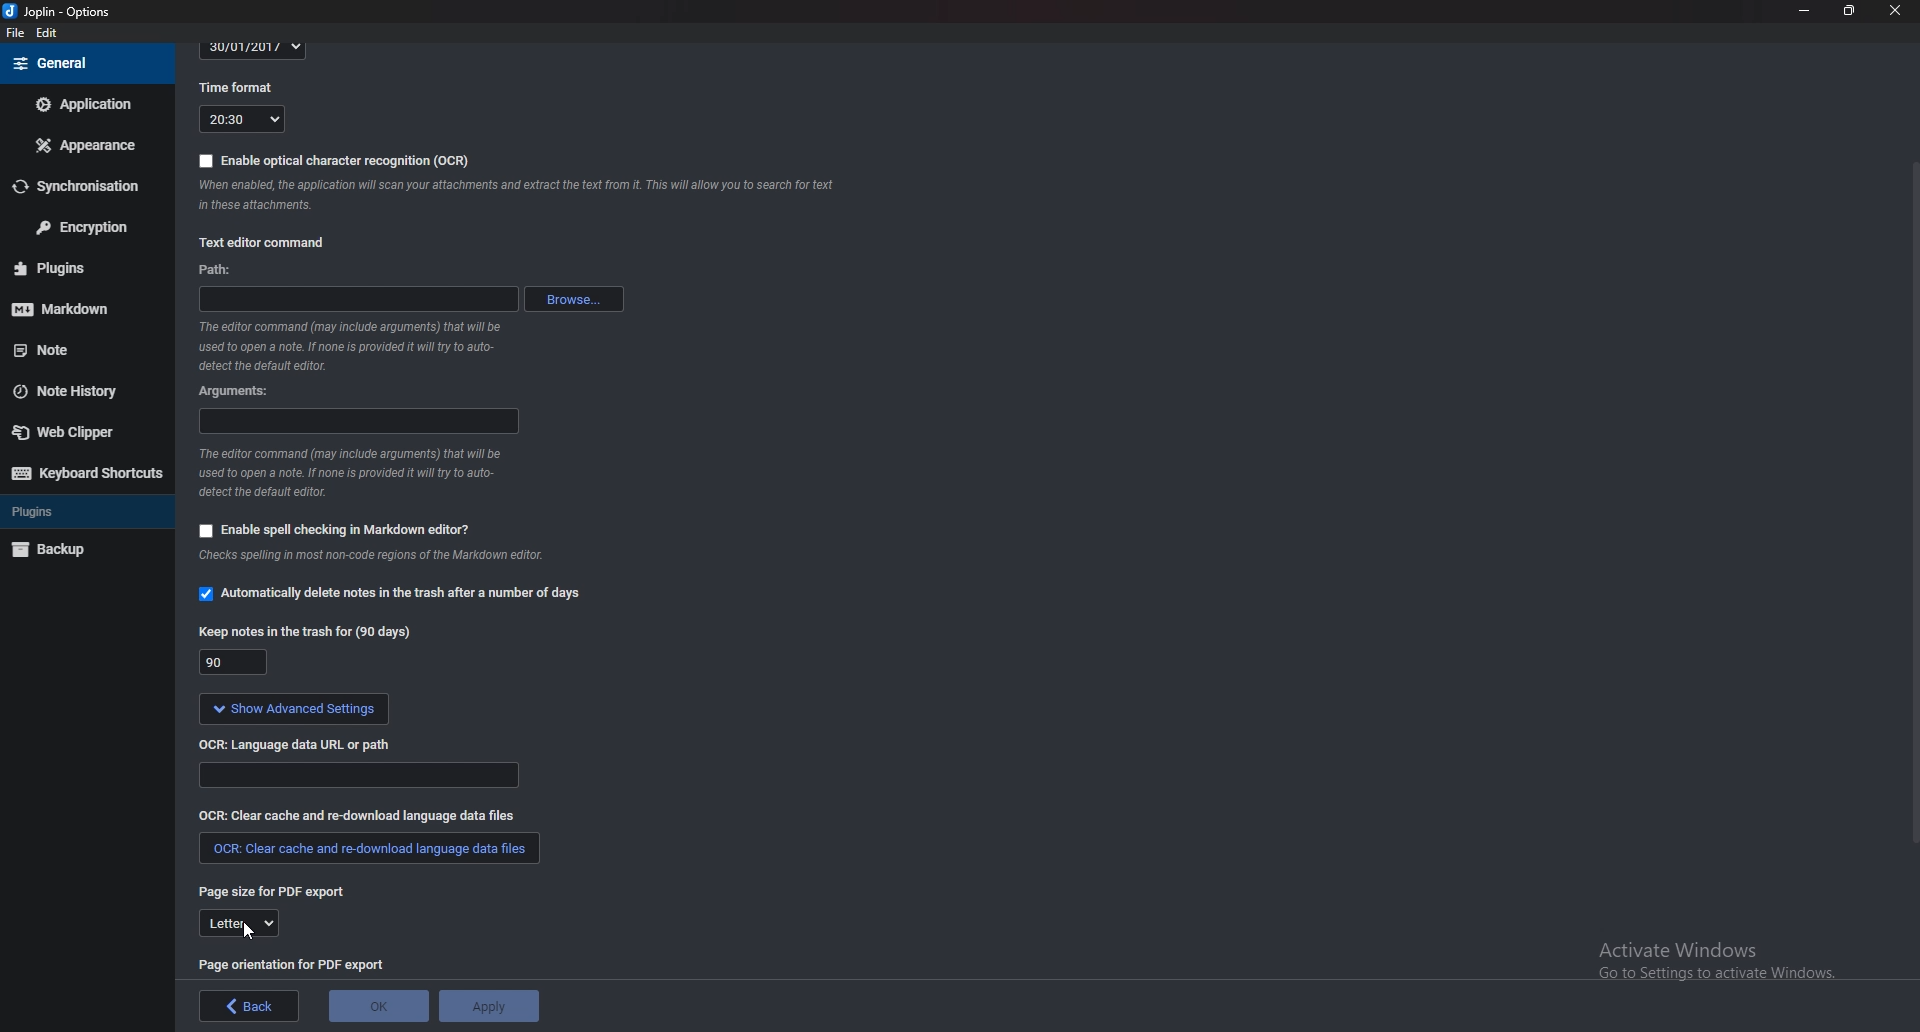 Image resolution: width=1920 pixels, height=1032 pixels. What do you see at coordinates (361, 775) in the screenshot?
I see `Language data` at bounding box center [361, 775].